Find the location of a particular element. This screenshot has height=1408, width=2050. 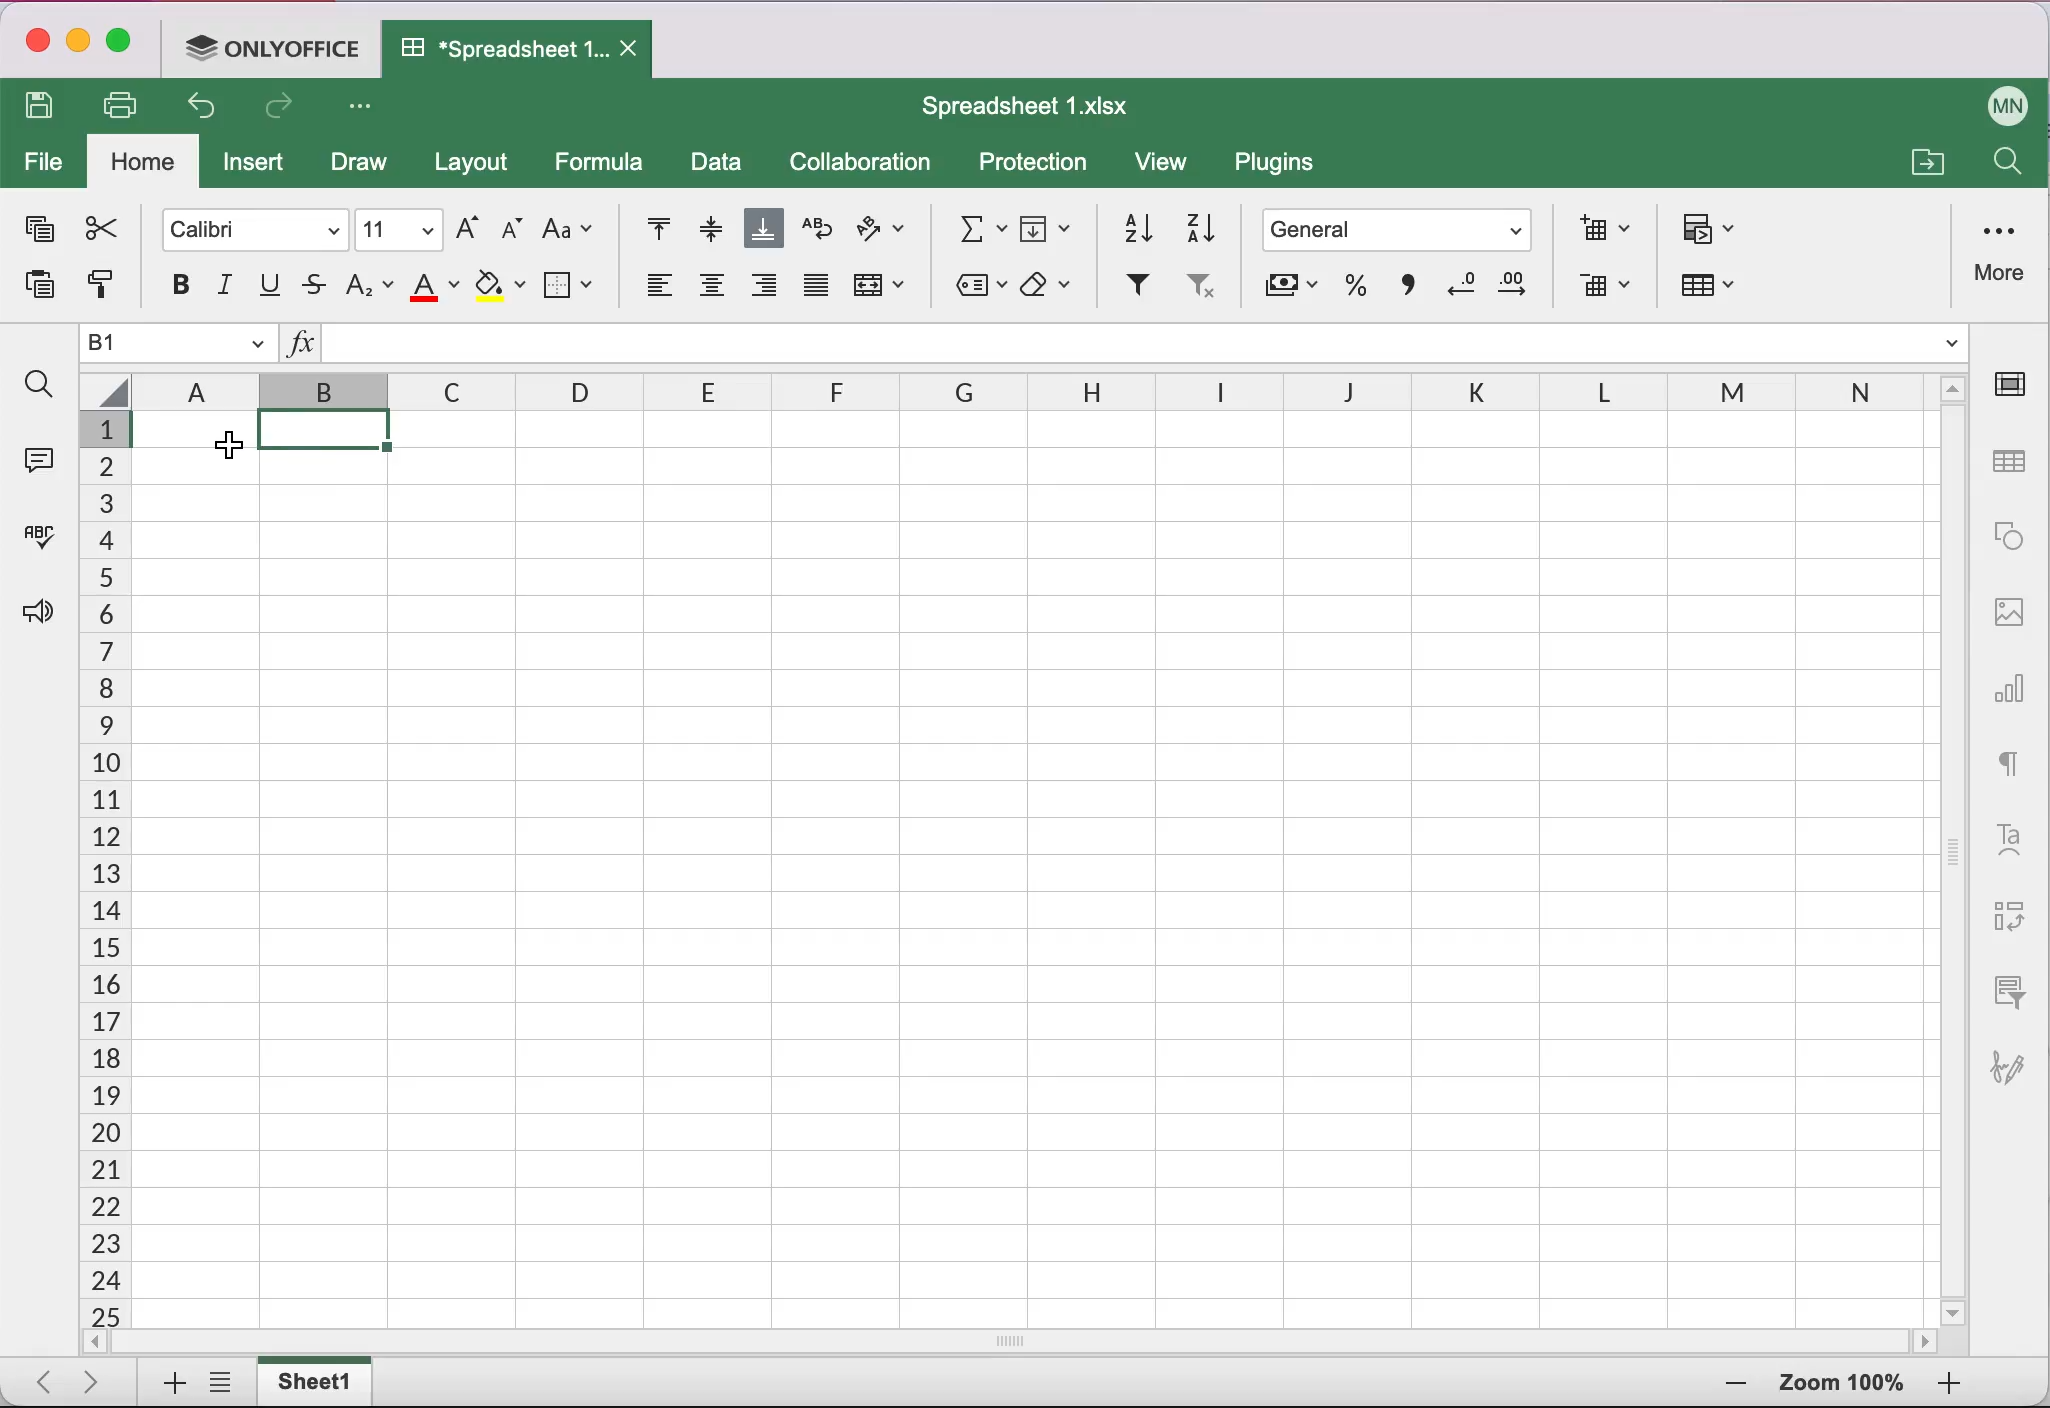

customize quick access toolbar is located at coordinates (366, 108).